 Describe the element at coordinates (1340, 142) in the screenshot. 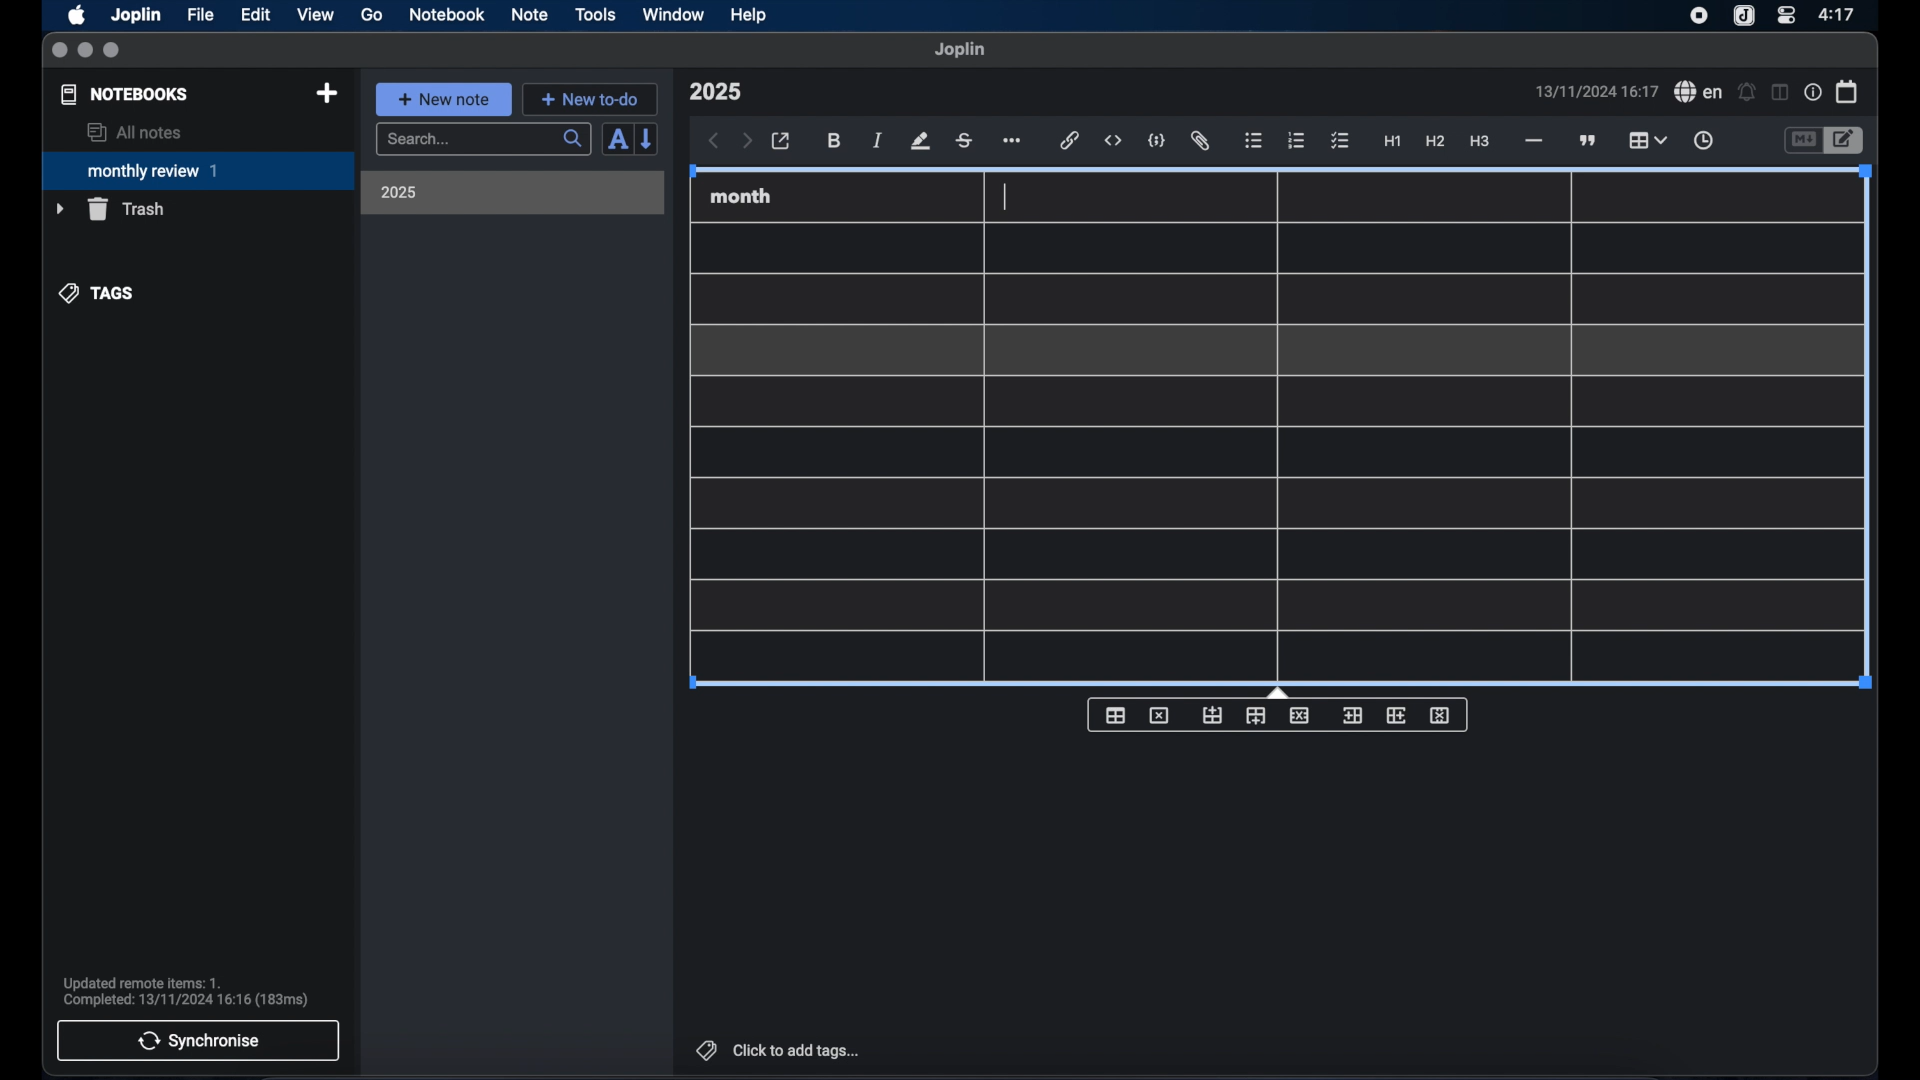

I see `check  list` at that location.